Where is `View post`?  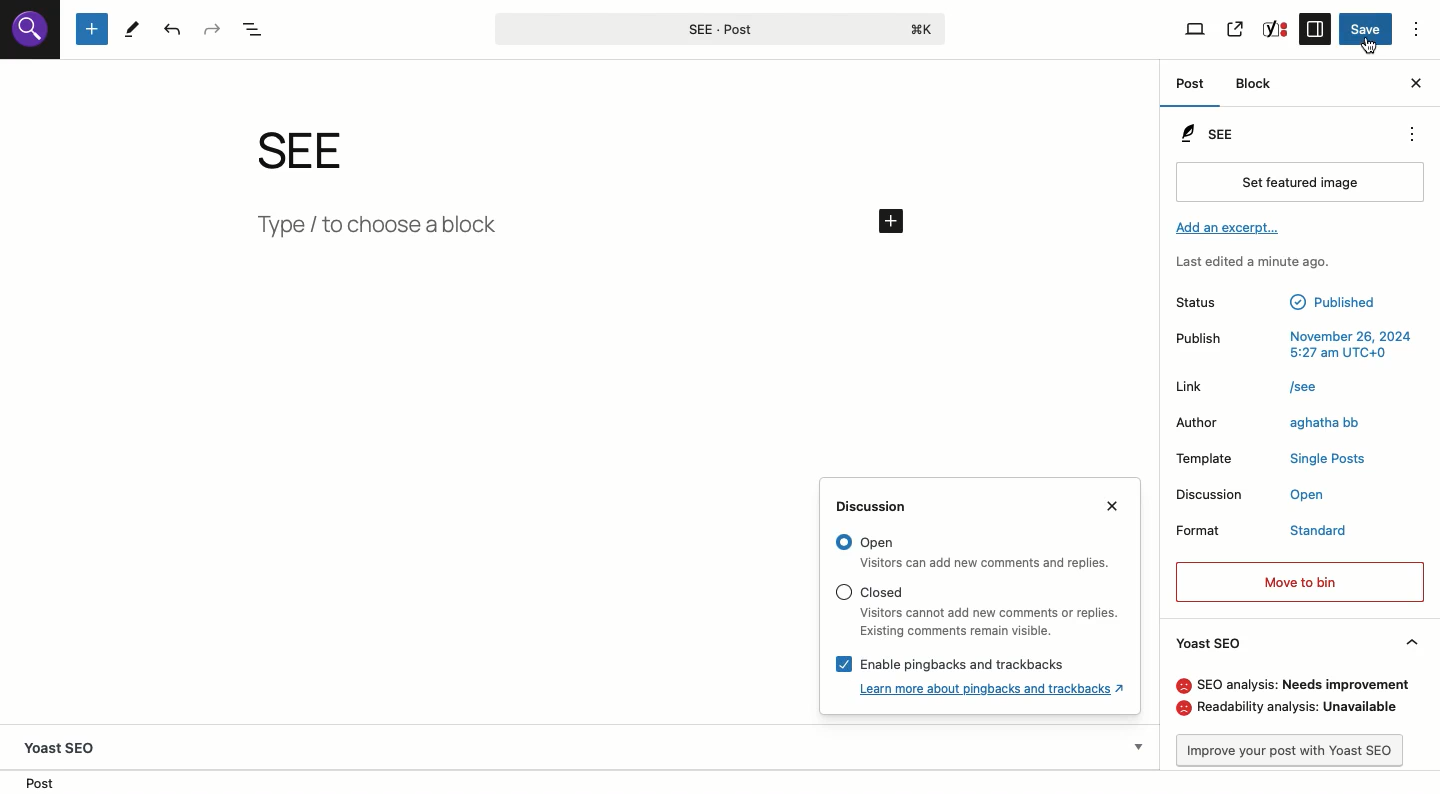
View post is located at coordinates (1237, 27).